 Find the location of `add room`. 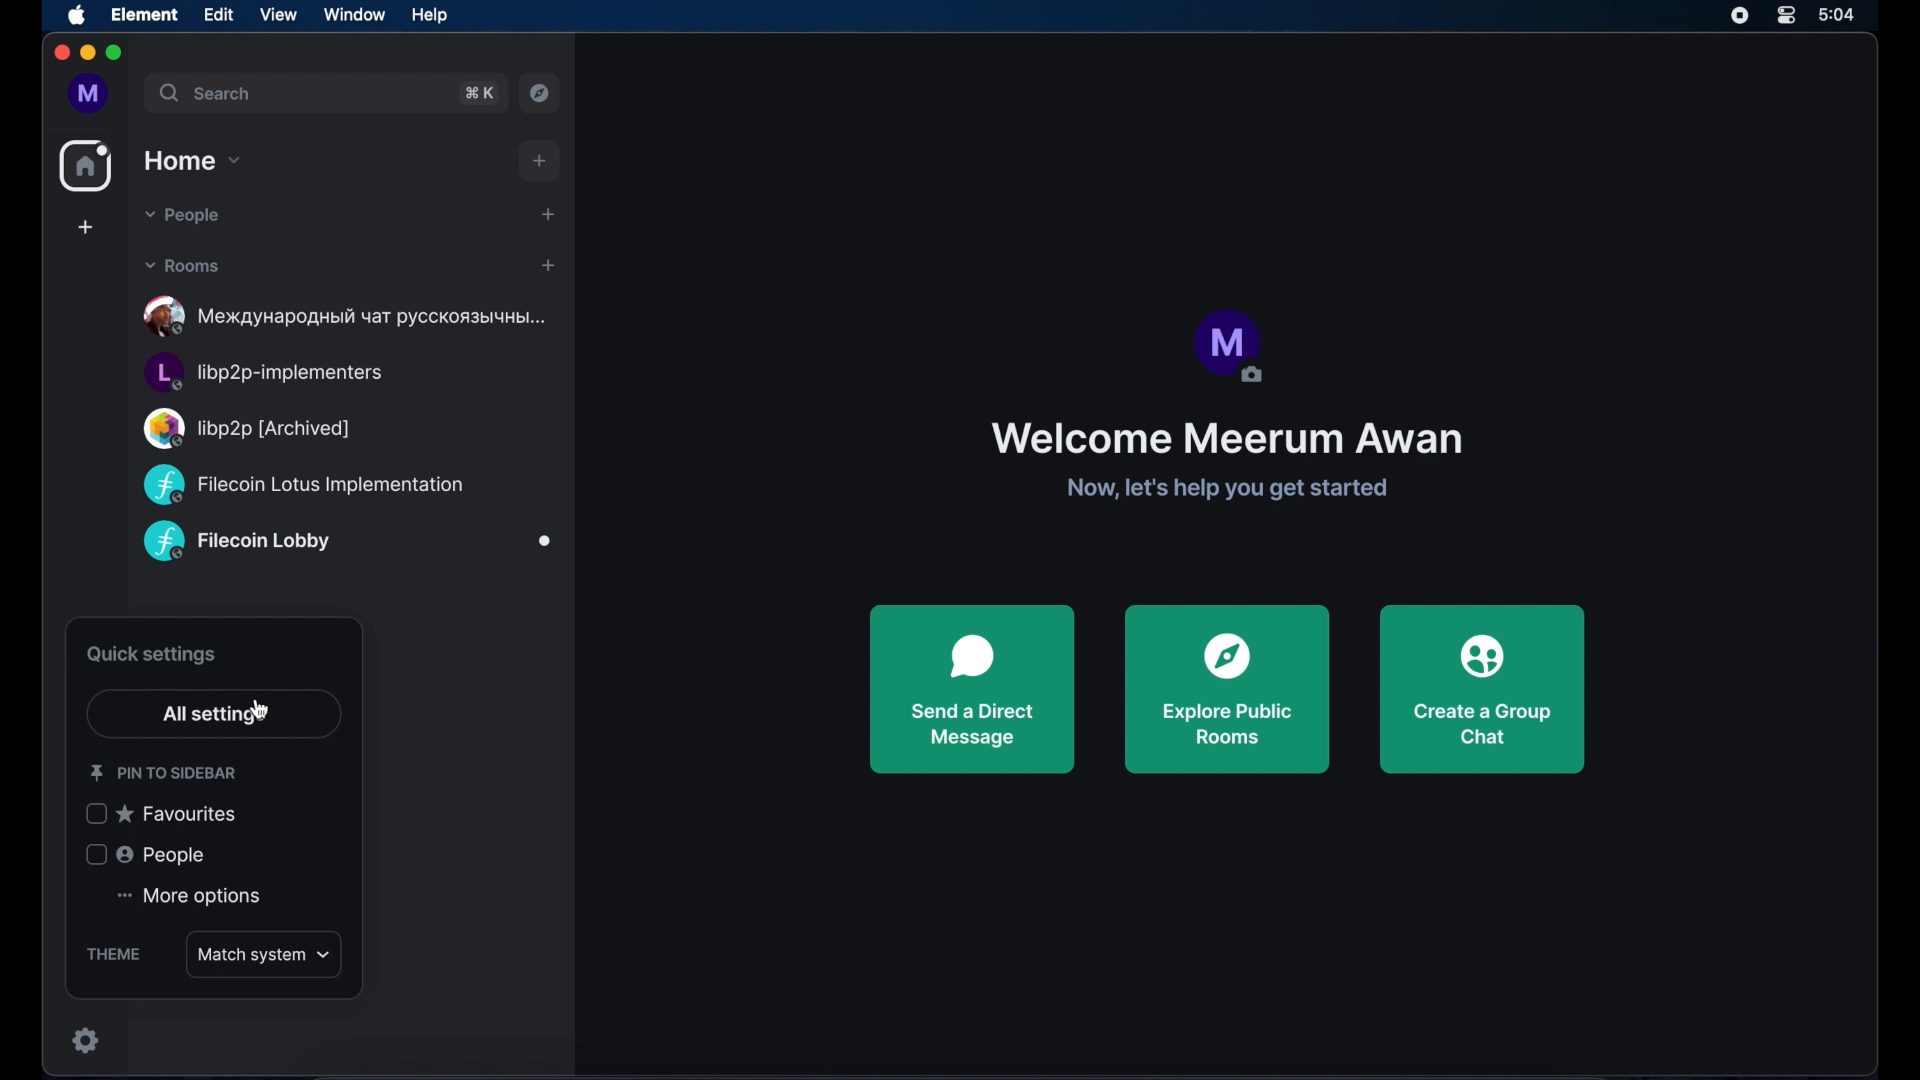

add room is located at coordinates (548, 266).